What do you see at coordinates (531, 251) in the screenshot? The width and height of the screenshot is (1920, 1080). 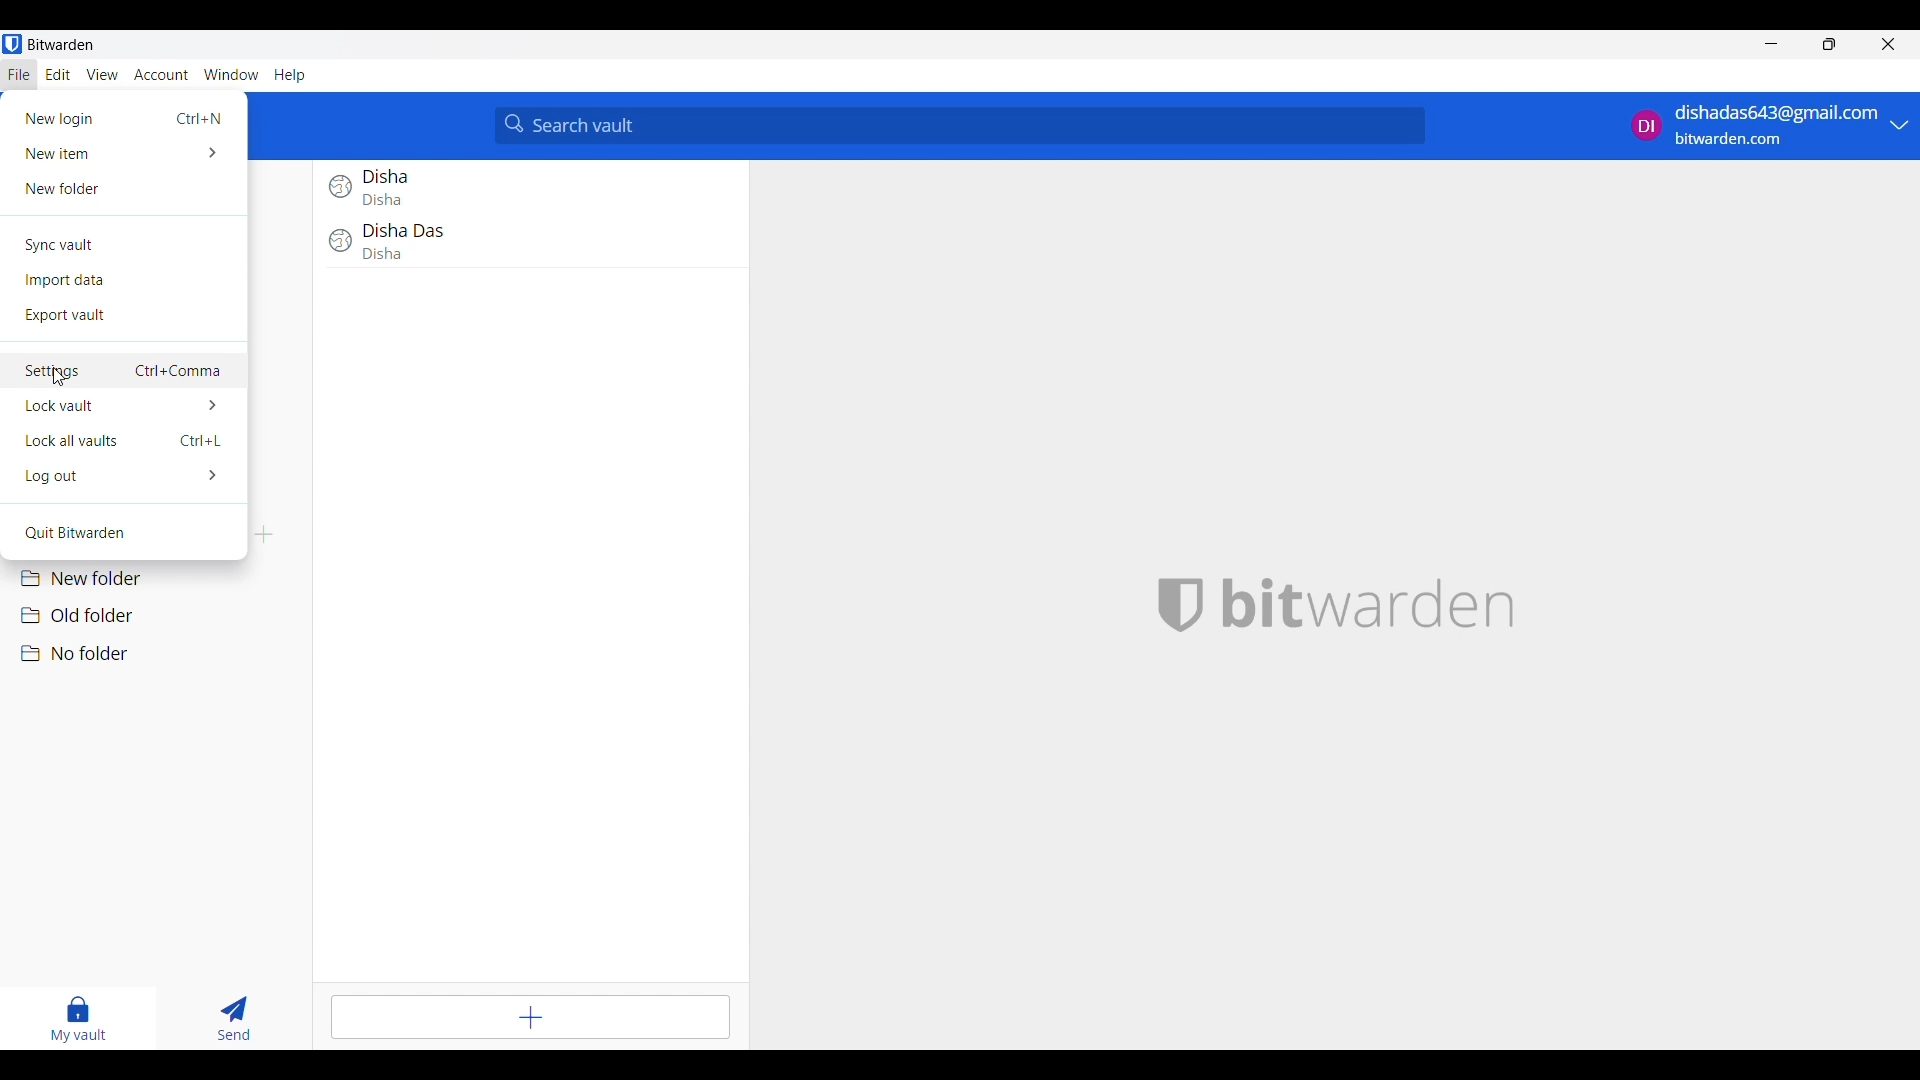 I see `Disha Das login entry` at bounding box center [531, 251].